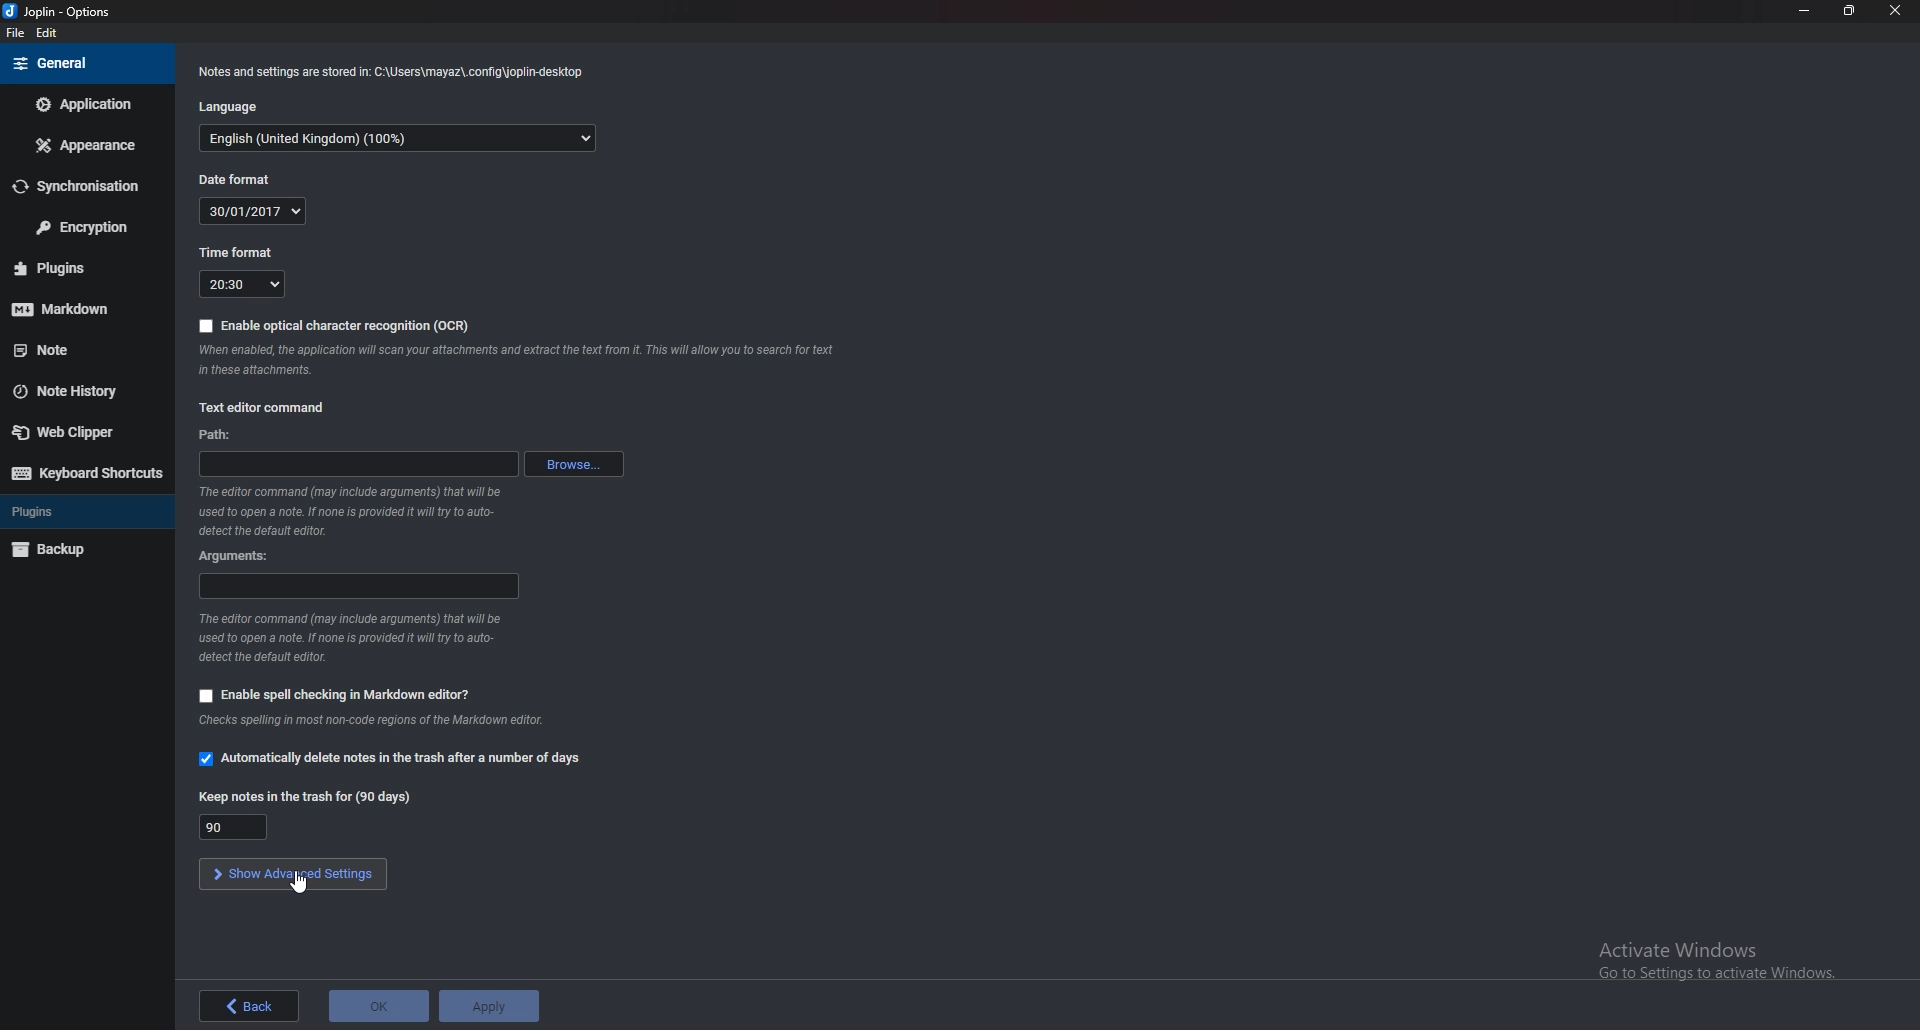 This screenshot has width=1920, height=1030. What do you see at coordinates (264, 407) in the screenshot?
I see `Text editor command` at bounding box center [264, 407].